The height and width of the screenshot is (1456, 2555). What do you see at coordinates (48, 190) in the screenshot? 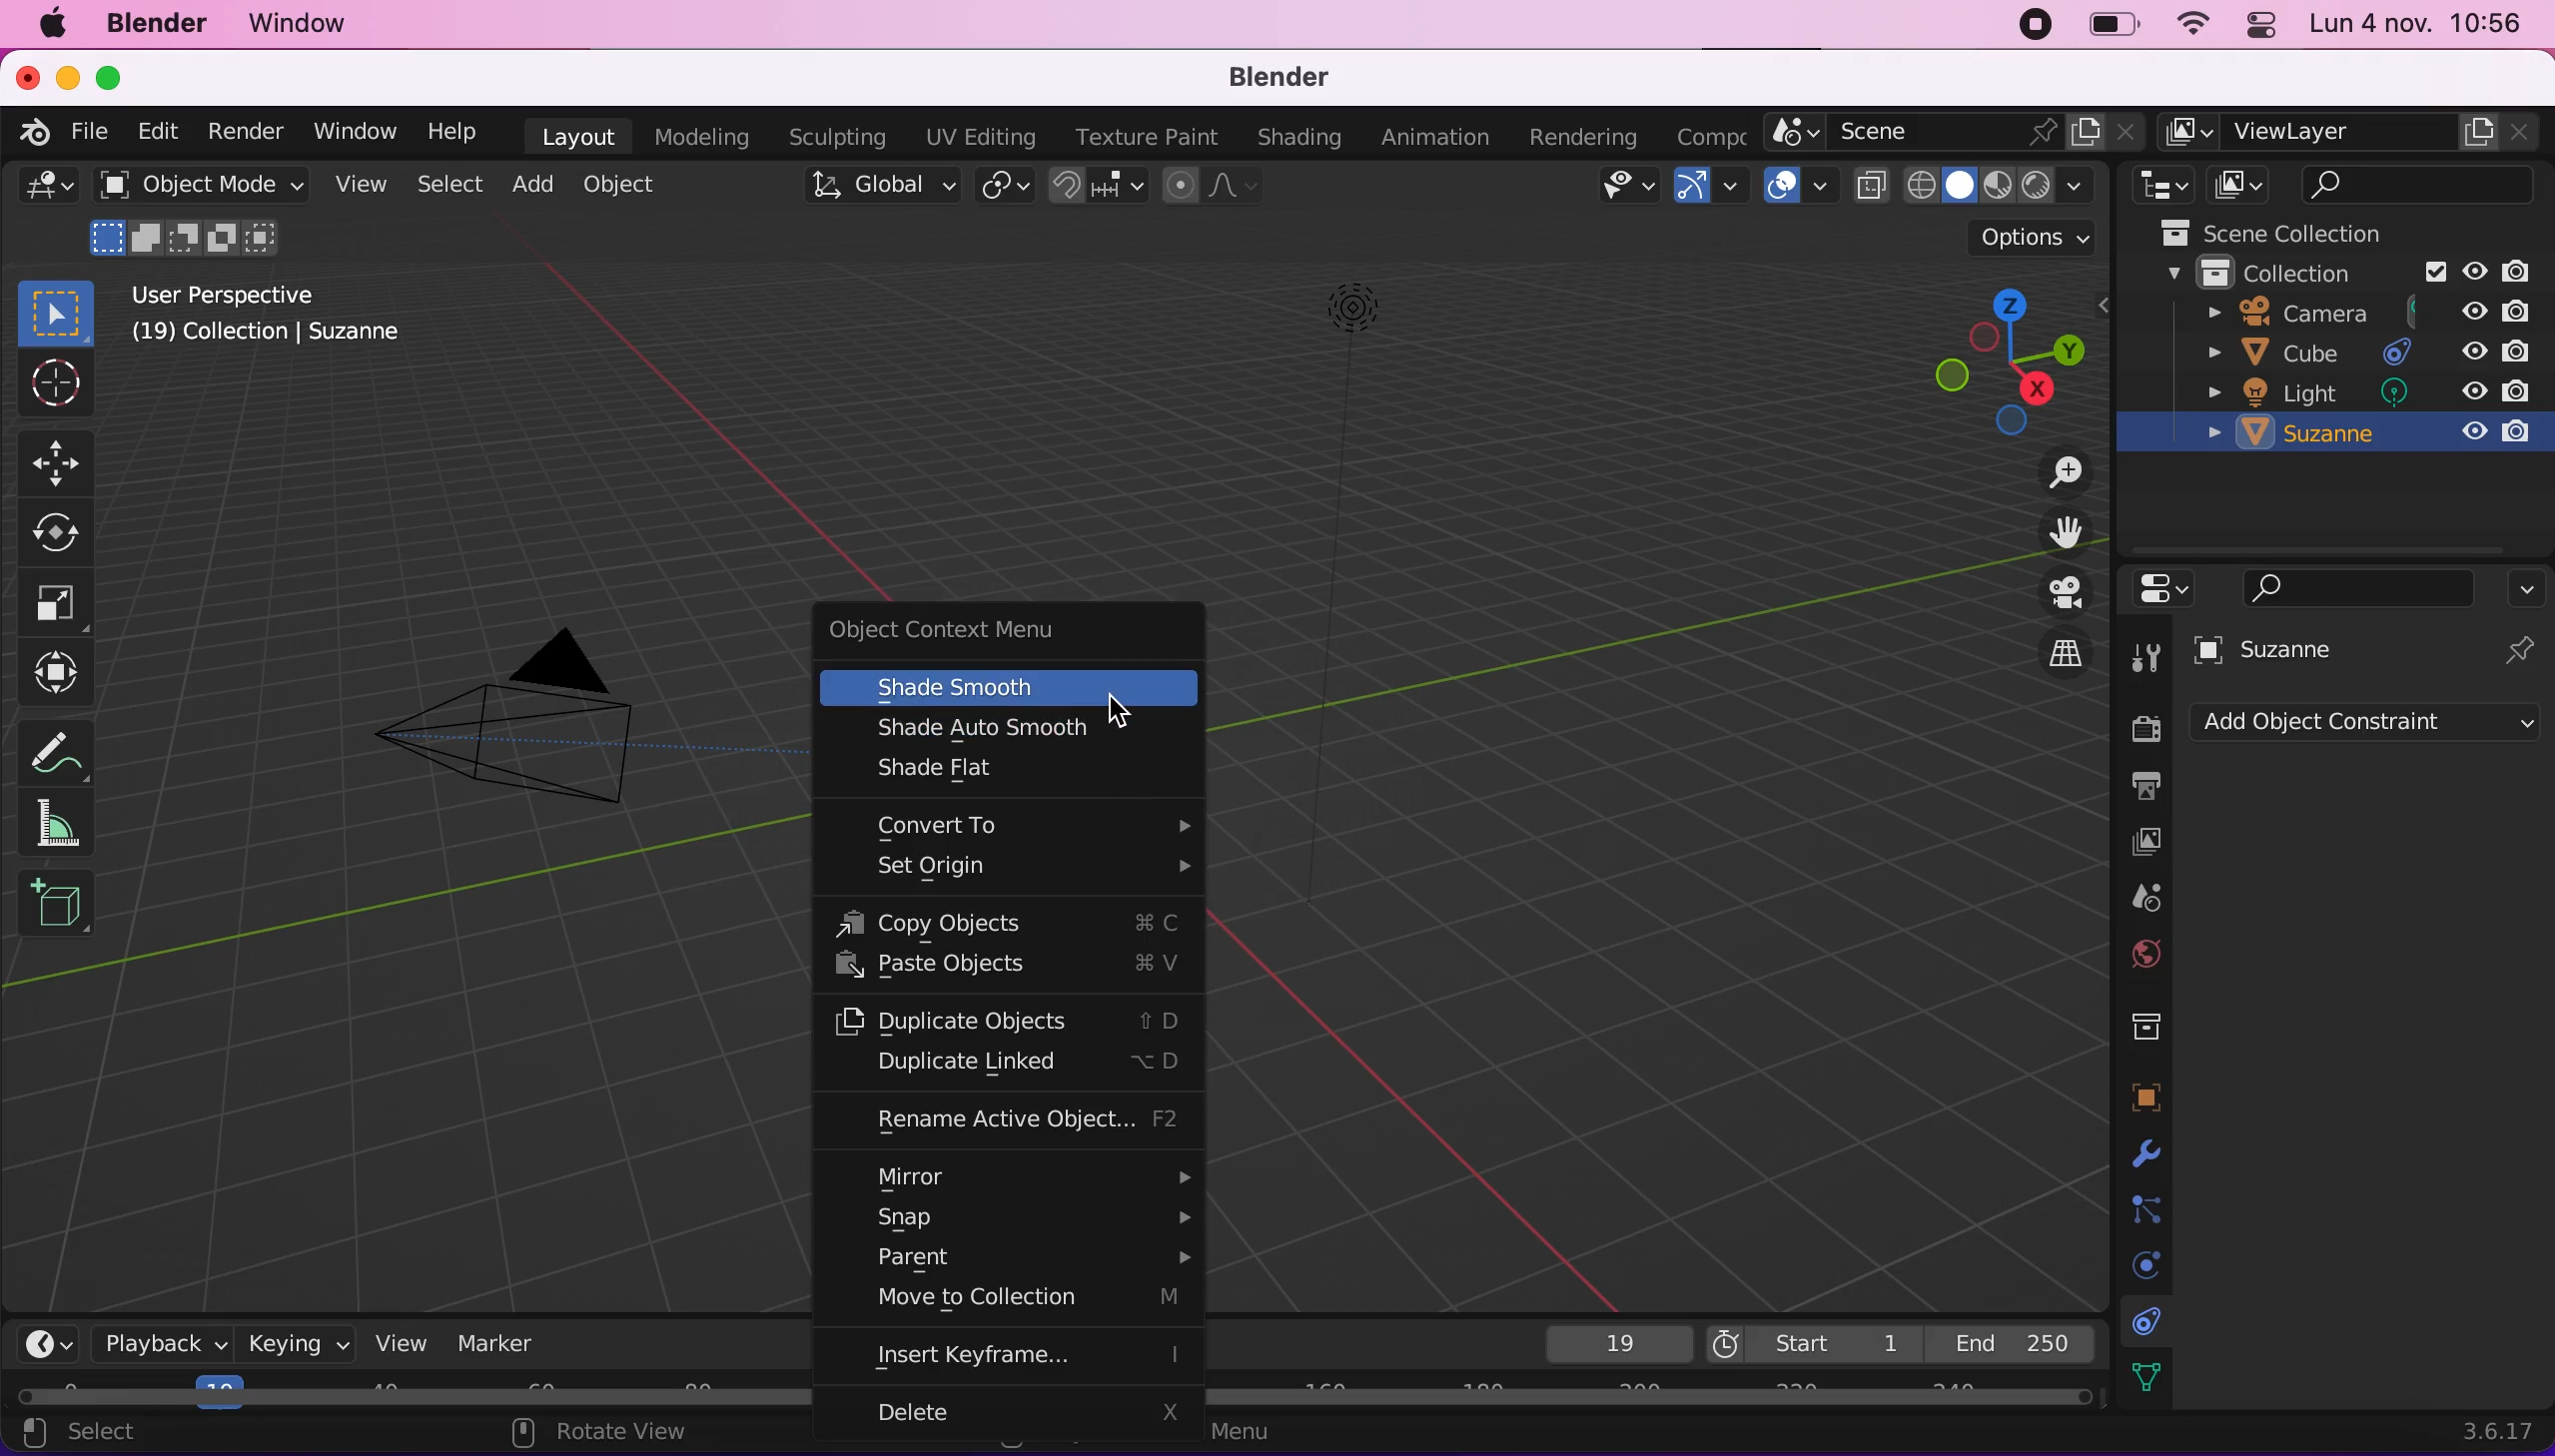
I see `editor type` at bounding box center [48, 190].